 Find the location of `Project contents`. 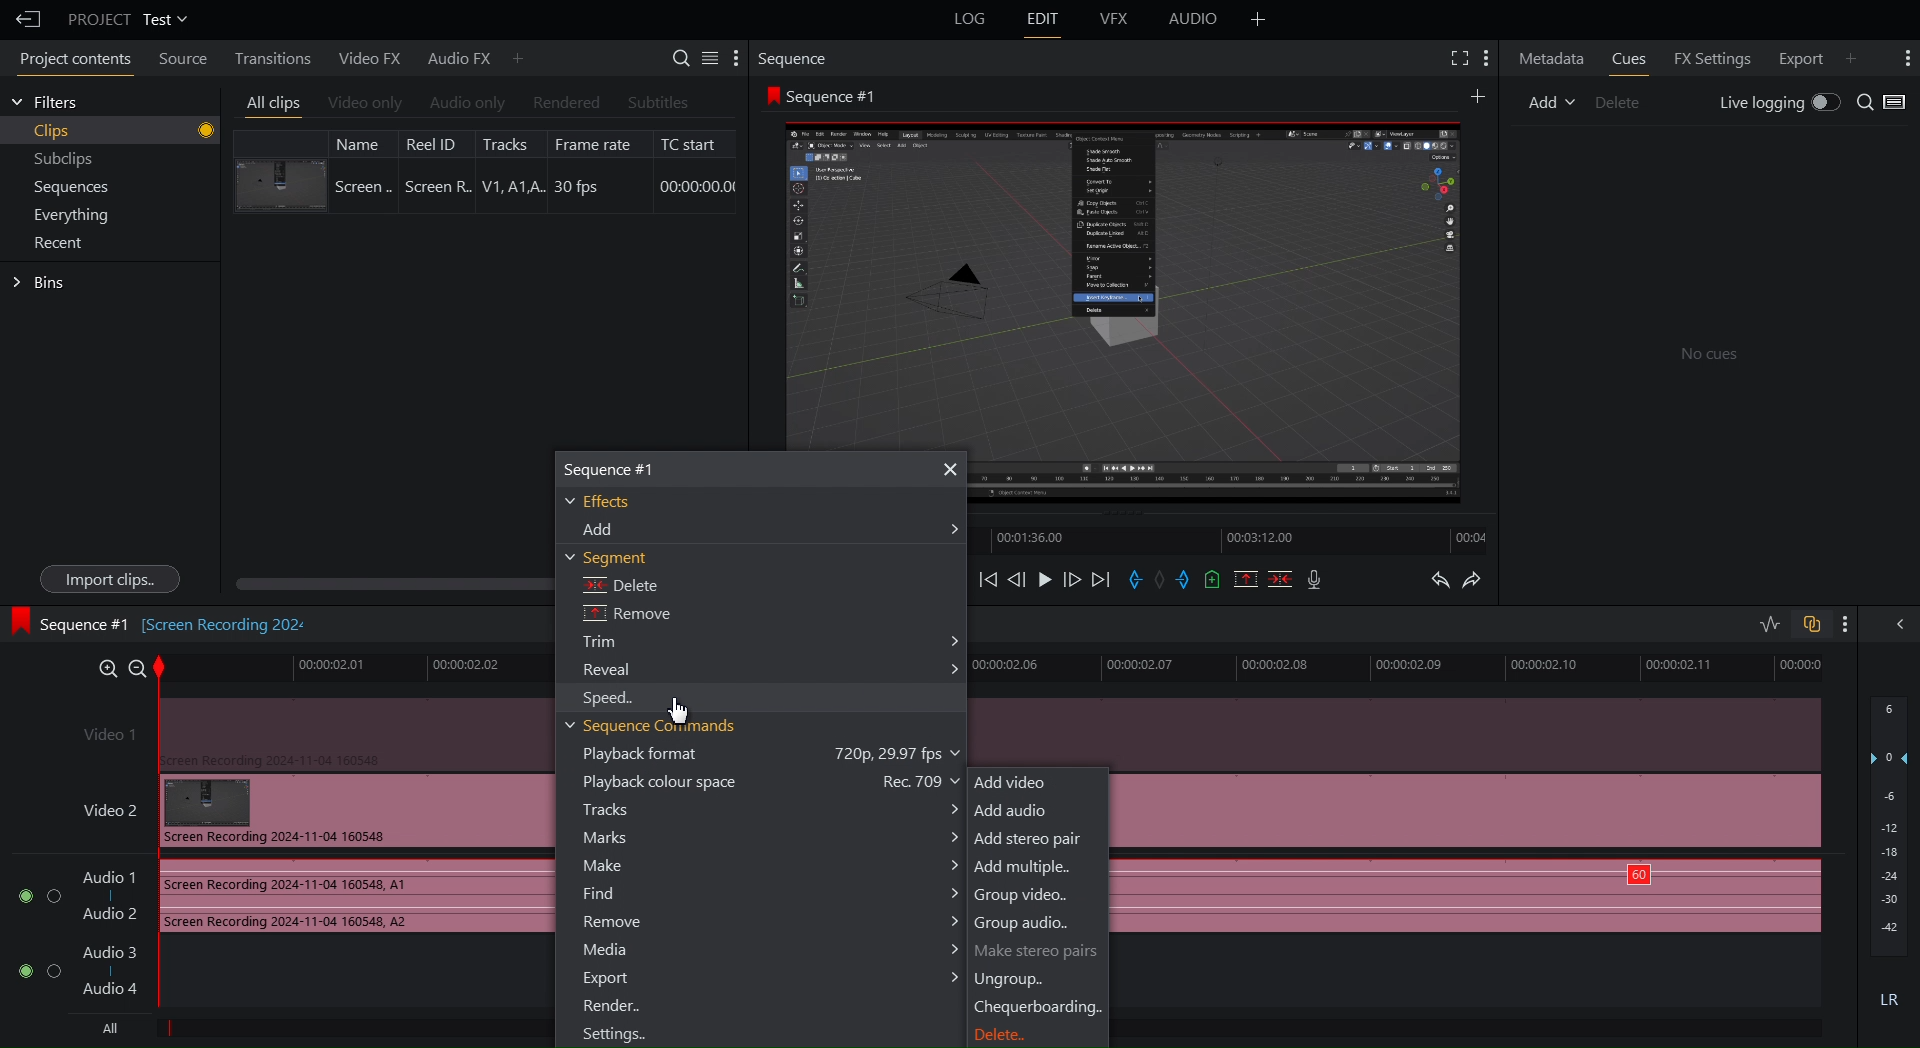

Project contents is located at coordinates (70, 62).